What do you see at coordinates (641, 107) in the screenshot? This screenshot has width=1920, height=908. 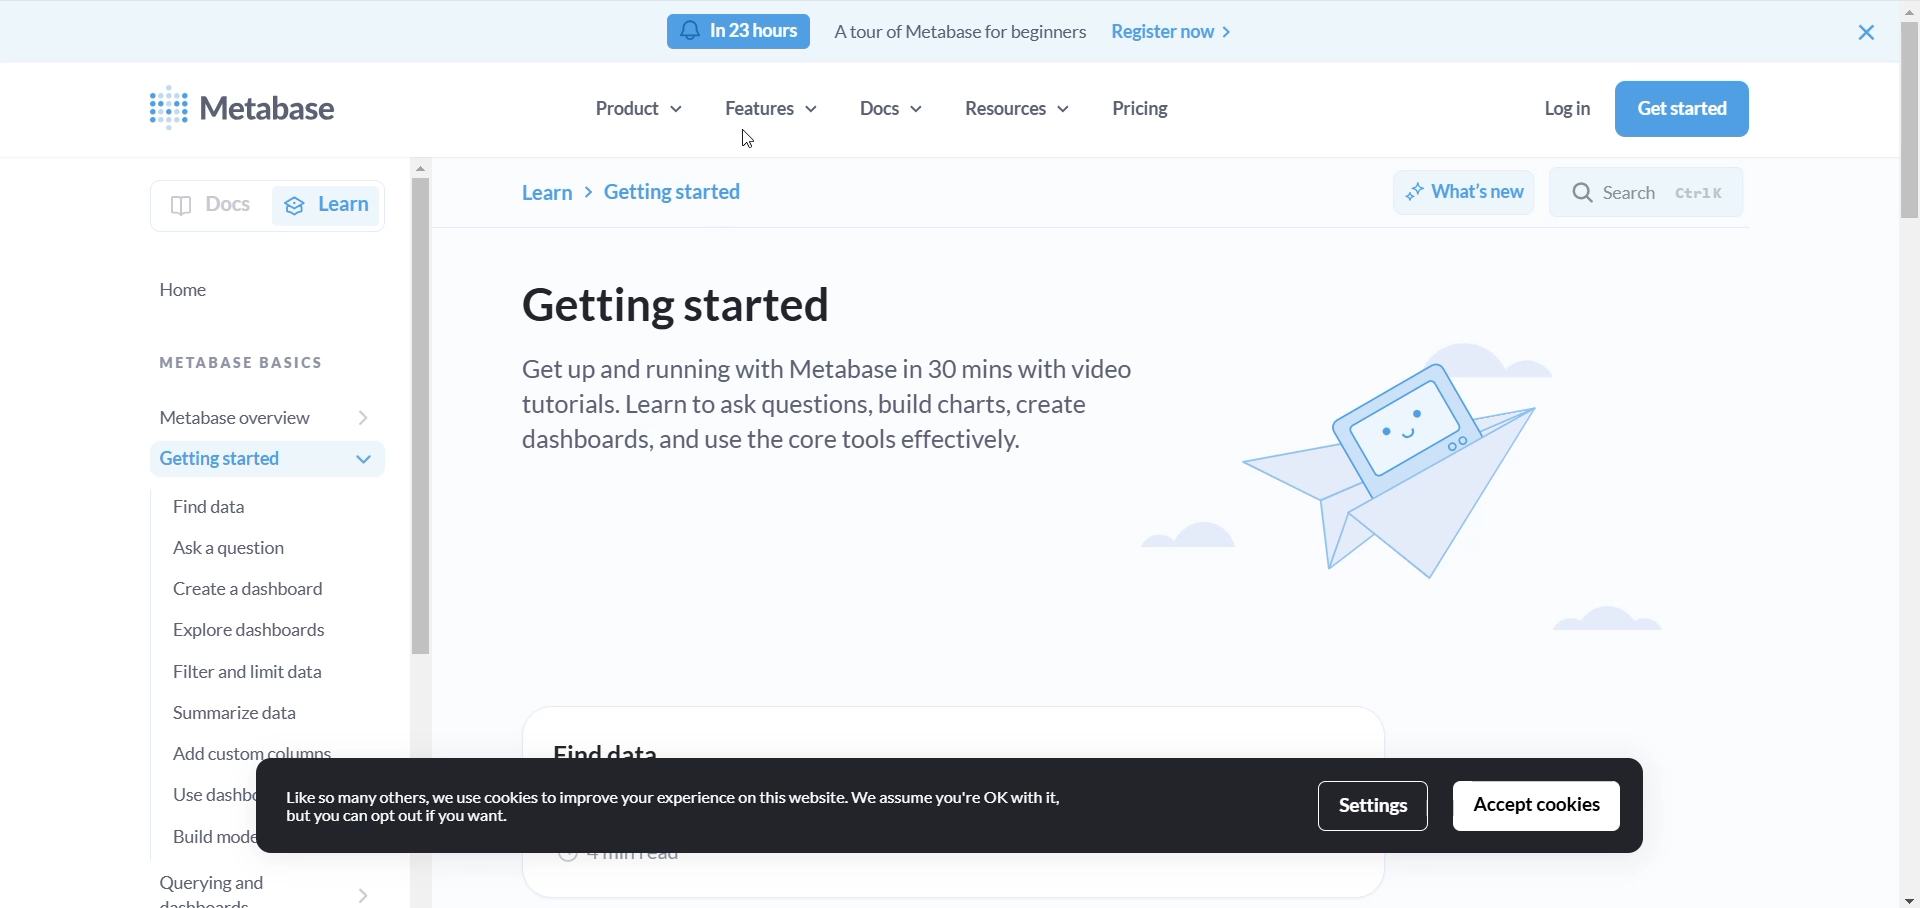 I see `product` at bounding box center [641, 107].